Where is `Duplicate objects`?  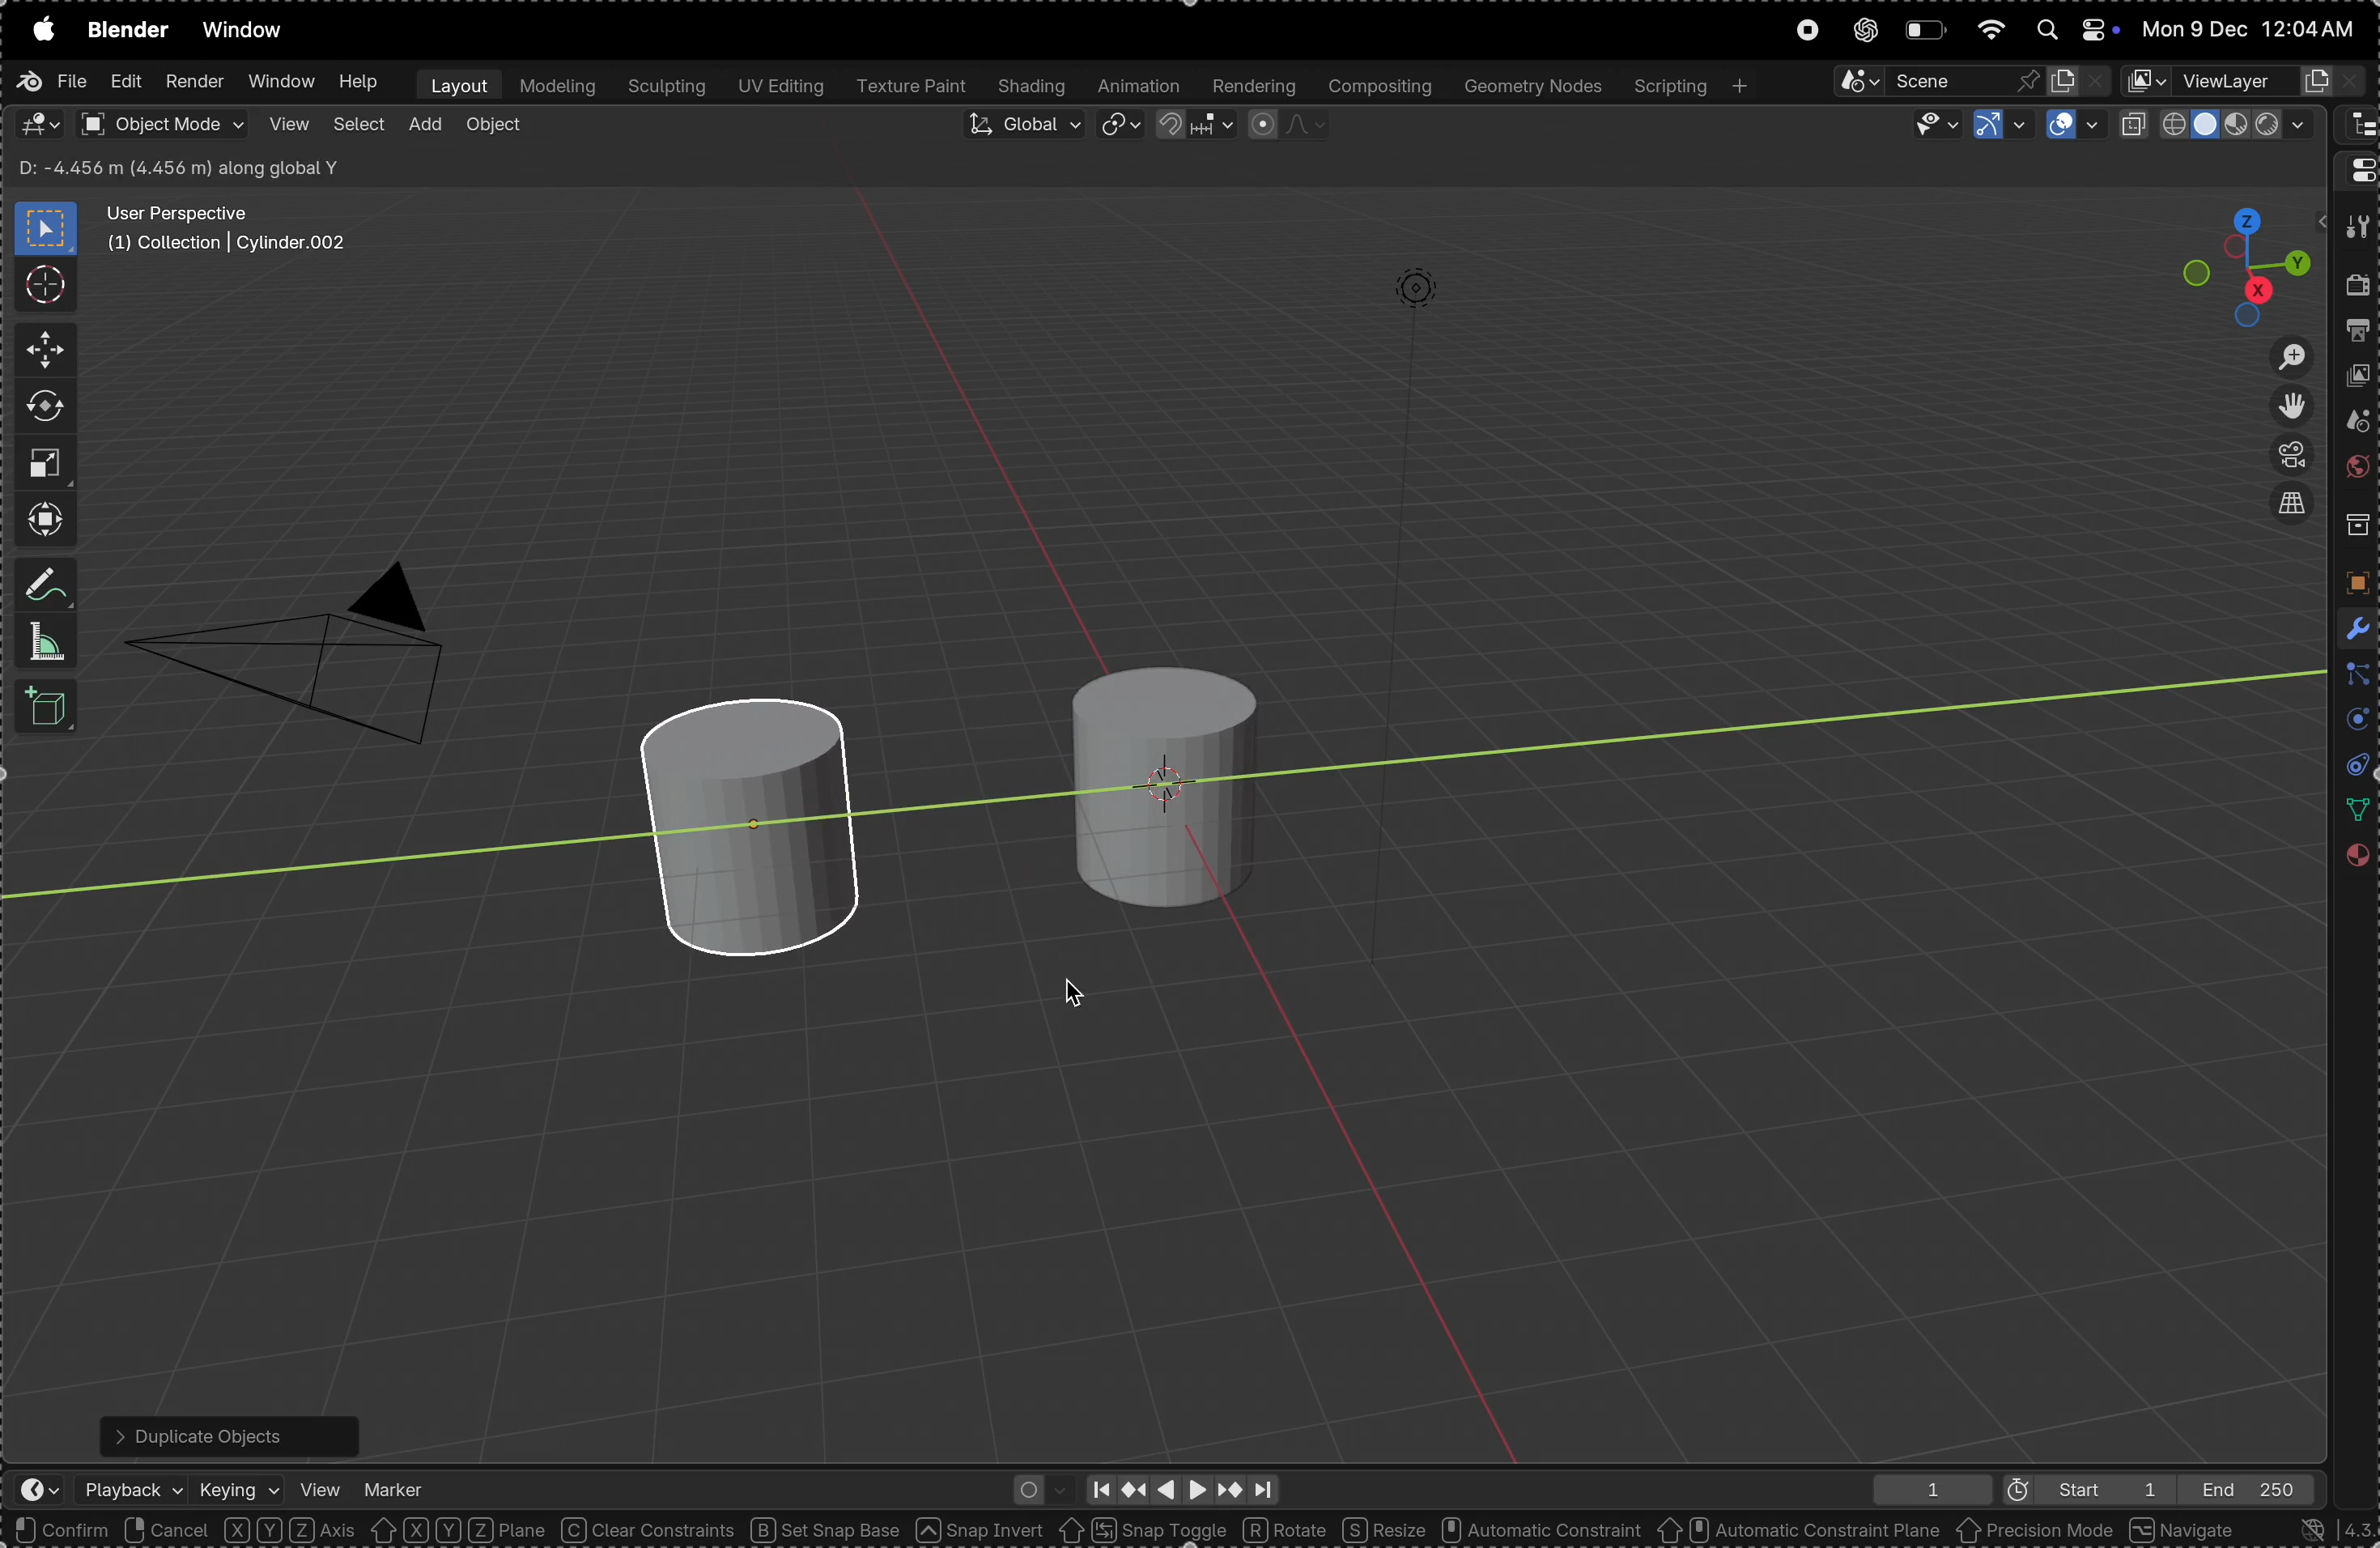
Duplicate objects is located at coordinates (225, 1431).